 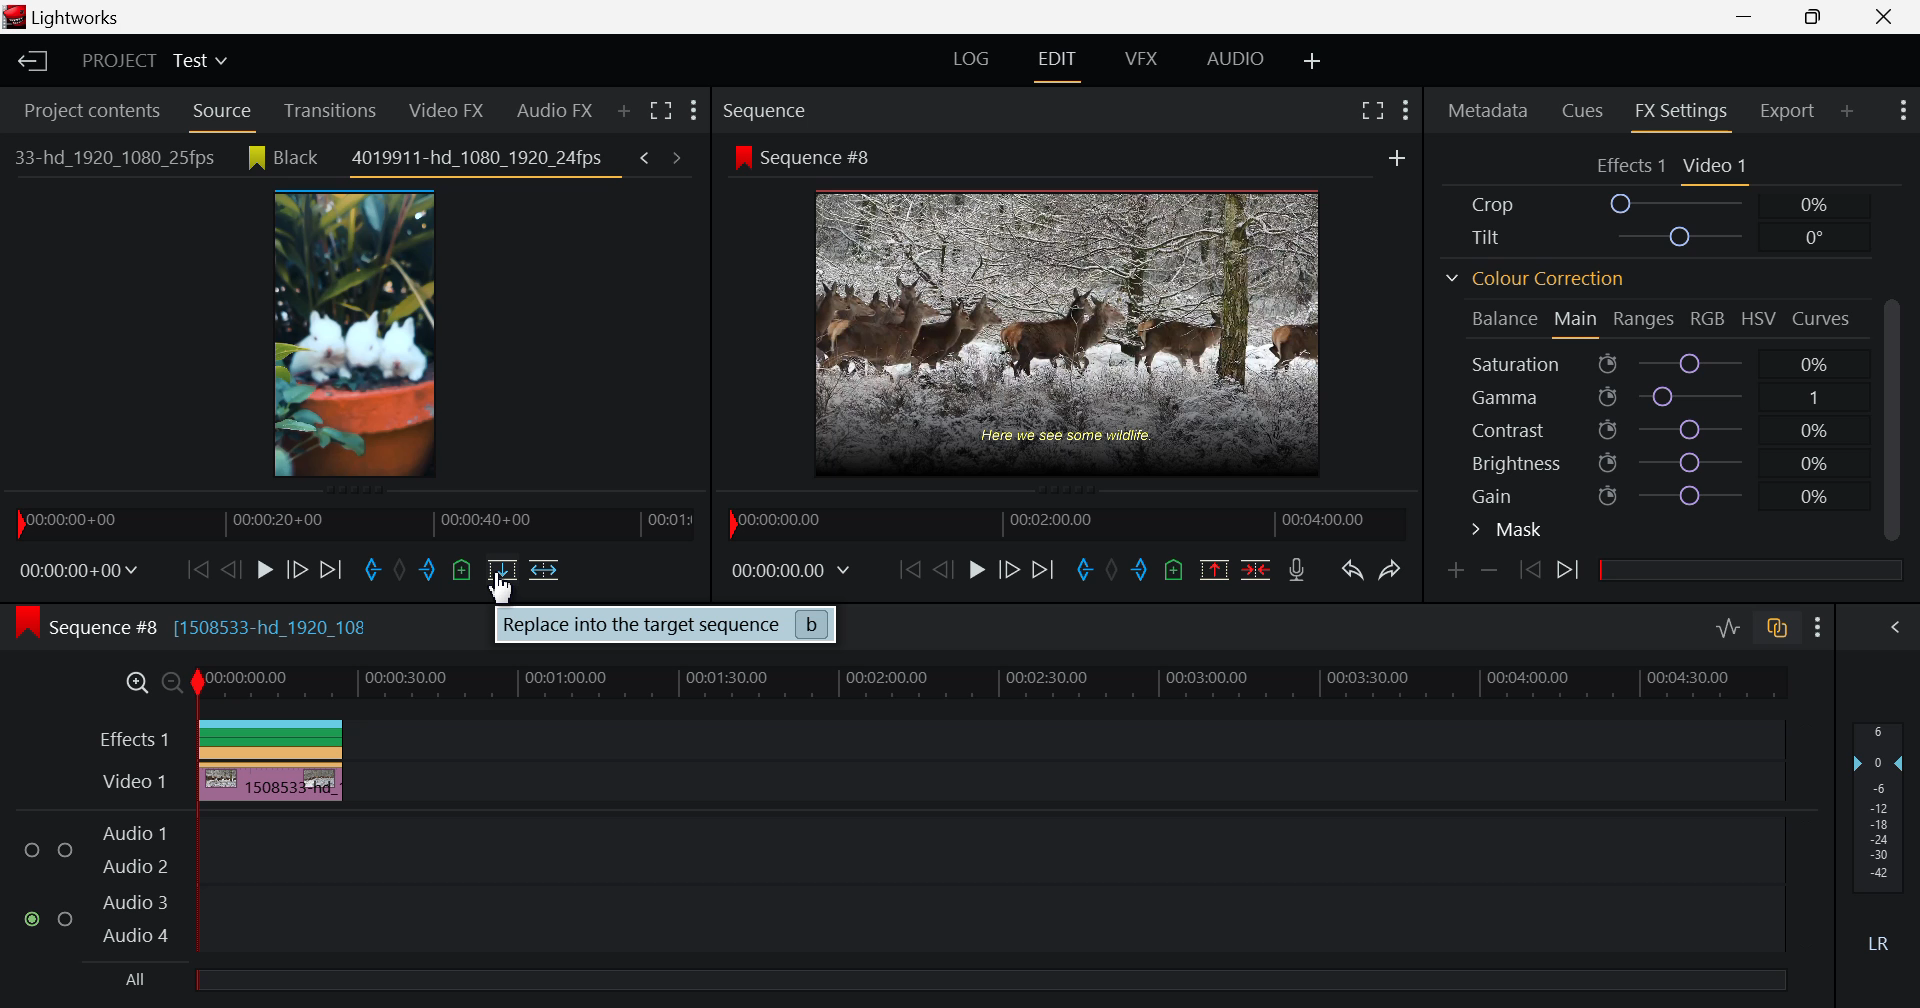 What do you see at coordinates (194, 567) in the screenshot?
I see `To Start` at bounding box center [194, 567].